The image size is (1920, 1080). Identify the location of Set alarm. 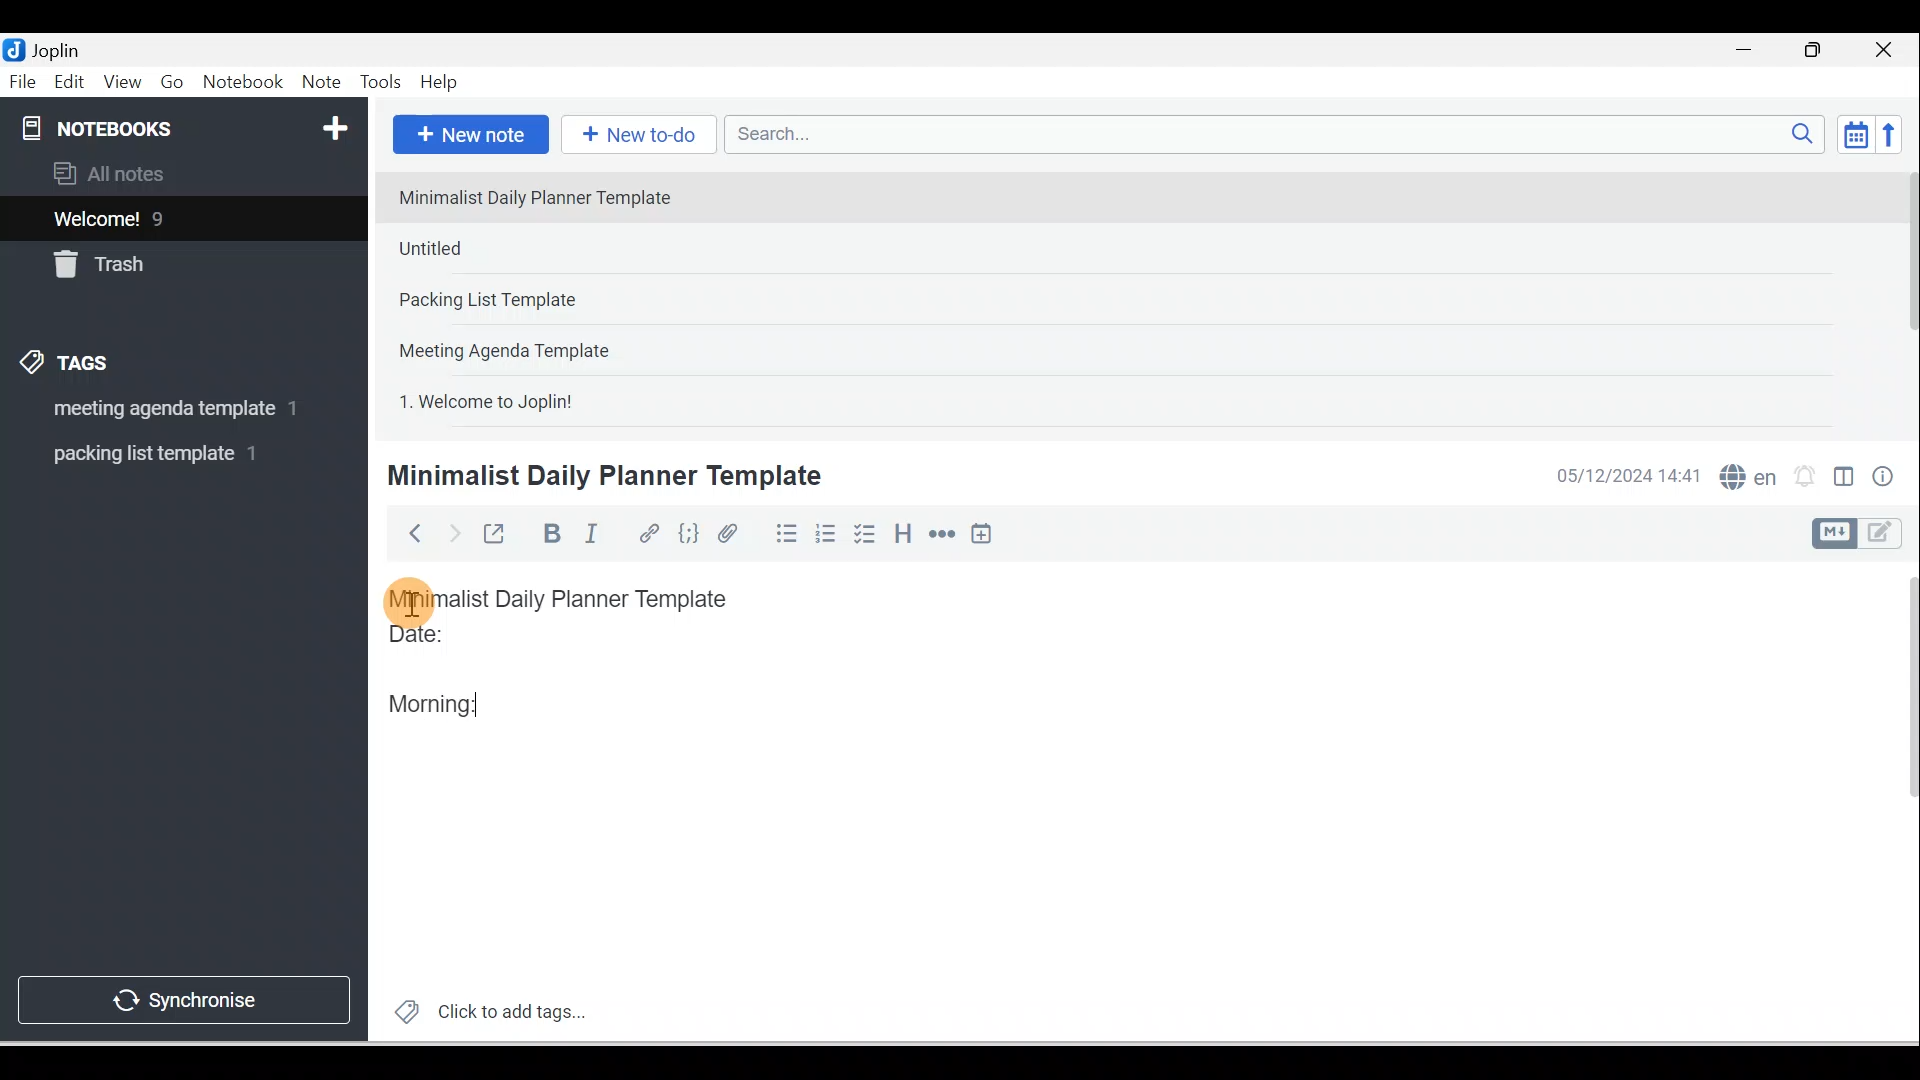
(1802, 477).